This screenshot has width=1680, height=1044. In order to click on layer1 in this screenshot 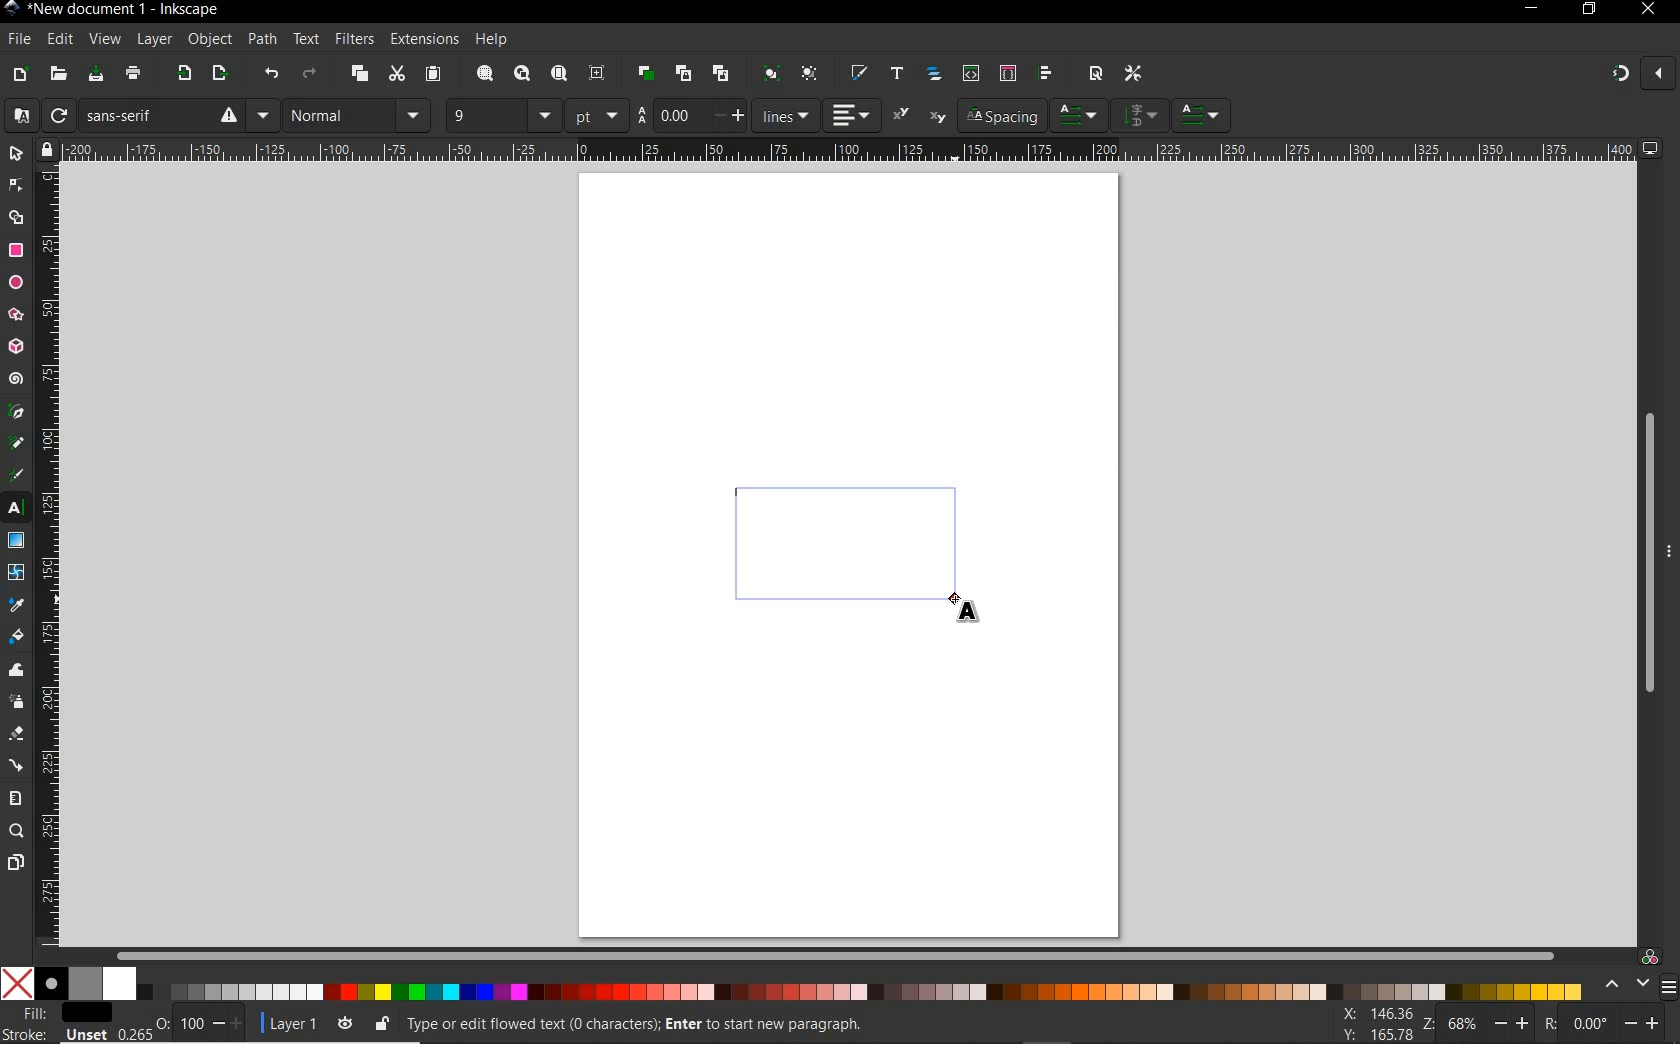, I will do `click(287, 1020)`.